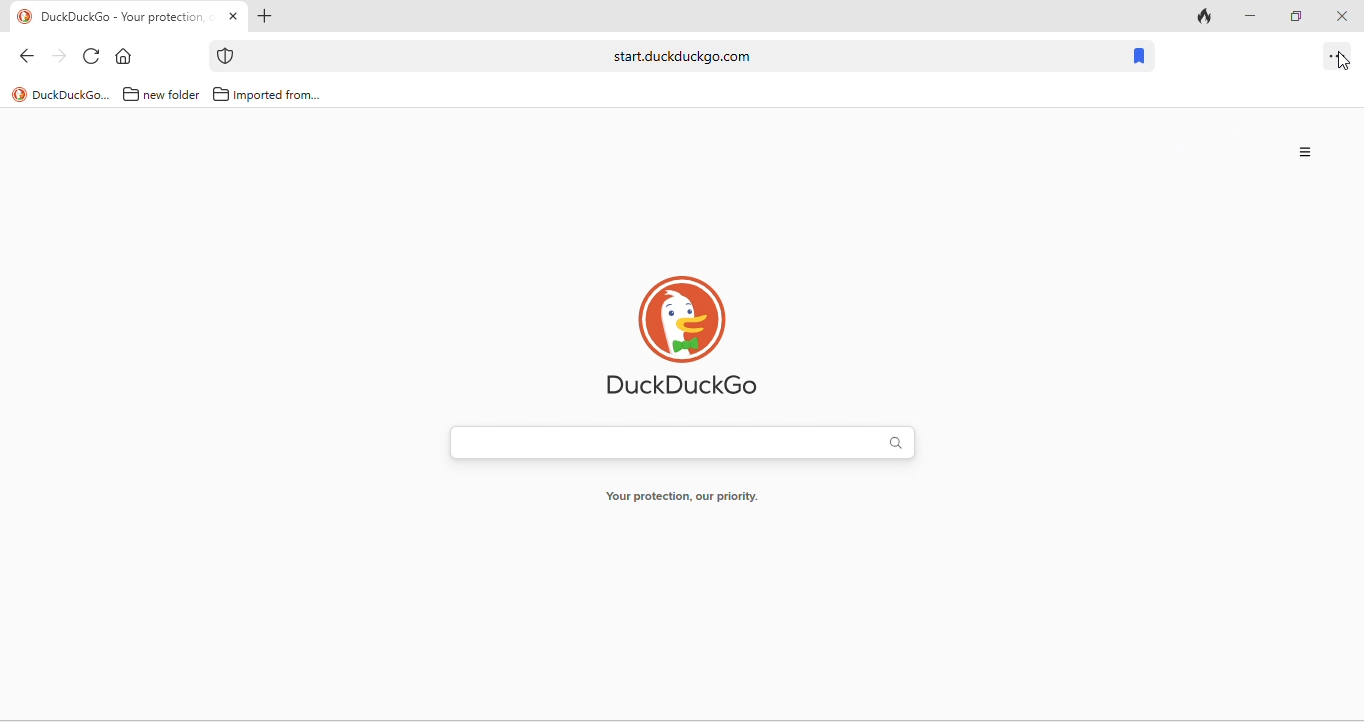  What do you see at coordinates (1141, 58) in the screenshot?
I see `bookmarks` at bounding box center [1141, 58].